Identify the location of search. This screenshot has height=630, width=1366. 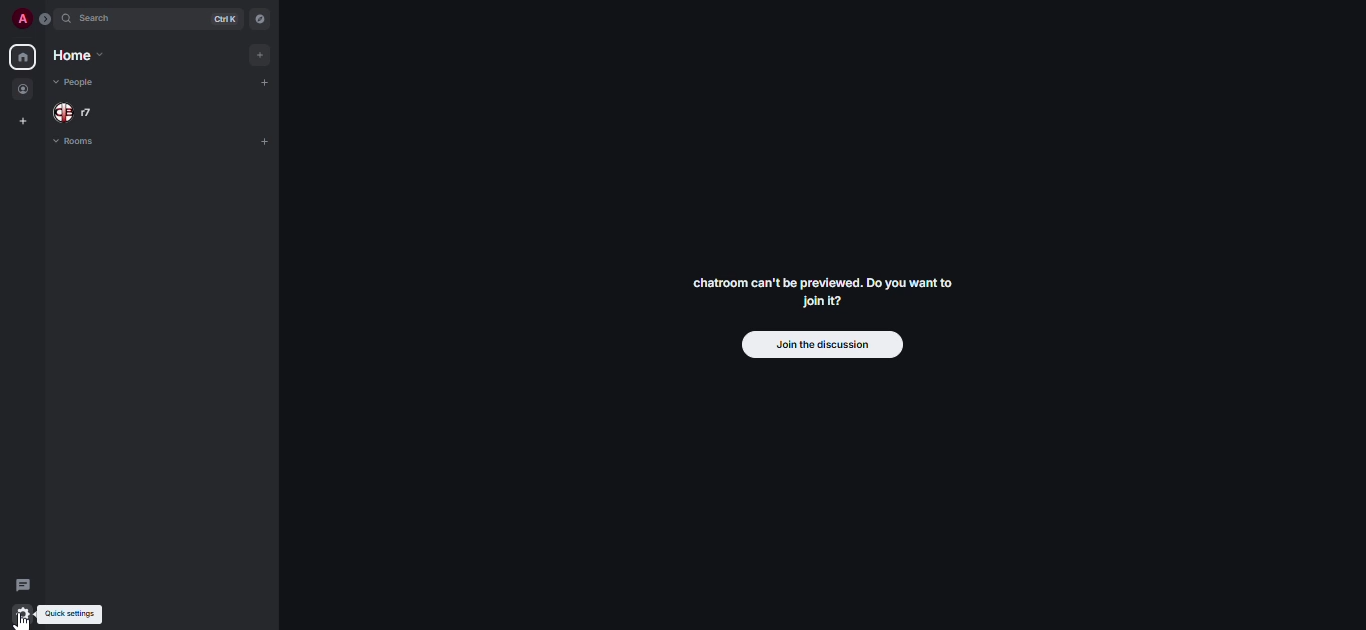
(100, 21).